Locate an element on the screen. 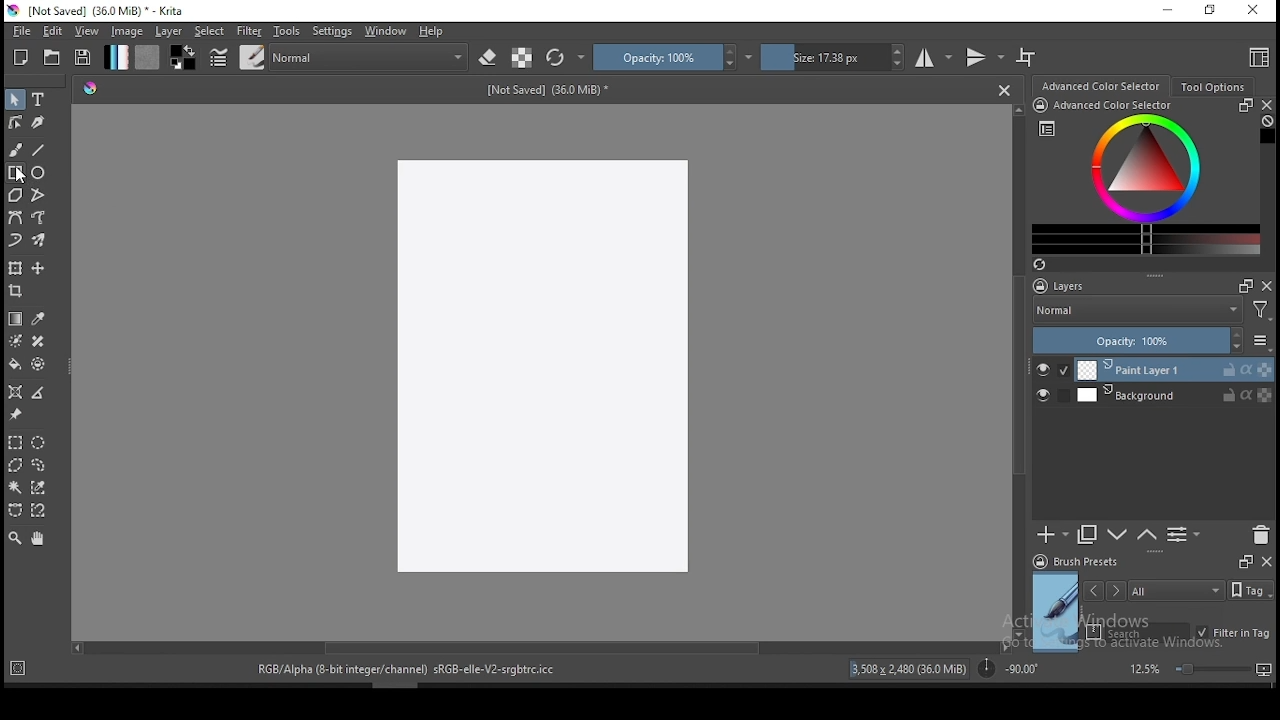 This screenshot has width=1280, height=720. rectangular selection tool is located at coordinates (14, 442).